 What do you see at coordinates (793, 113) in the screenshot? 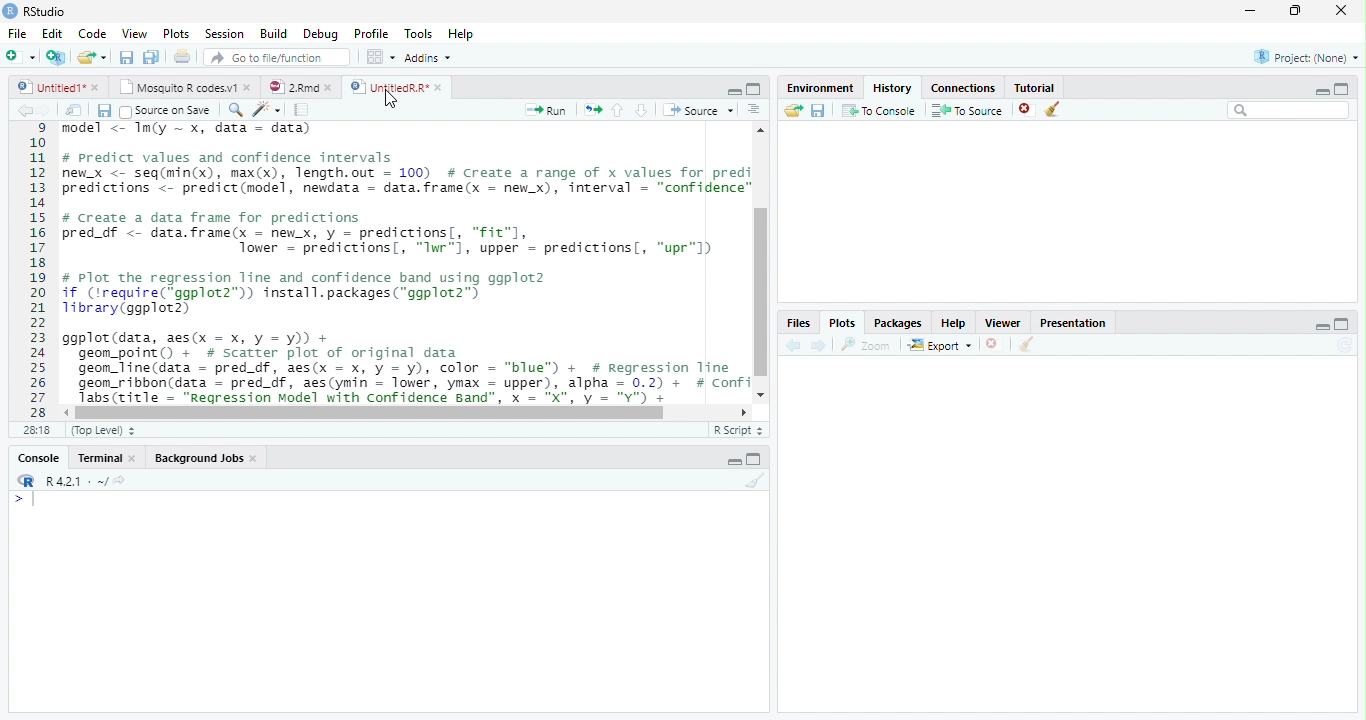
I see `Load workspace` at bounding box center [793, 113].